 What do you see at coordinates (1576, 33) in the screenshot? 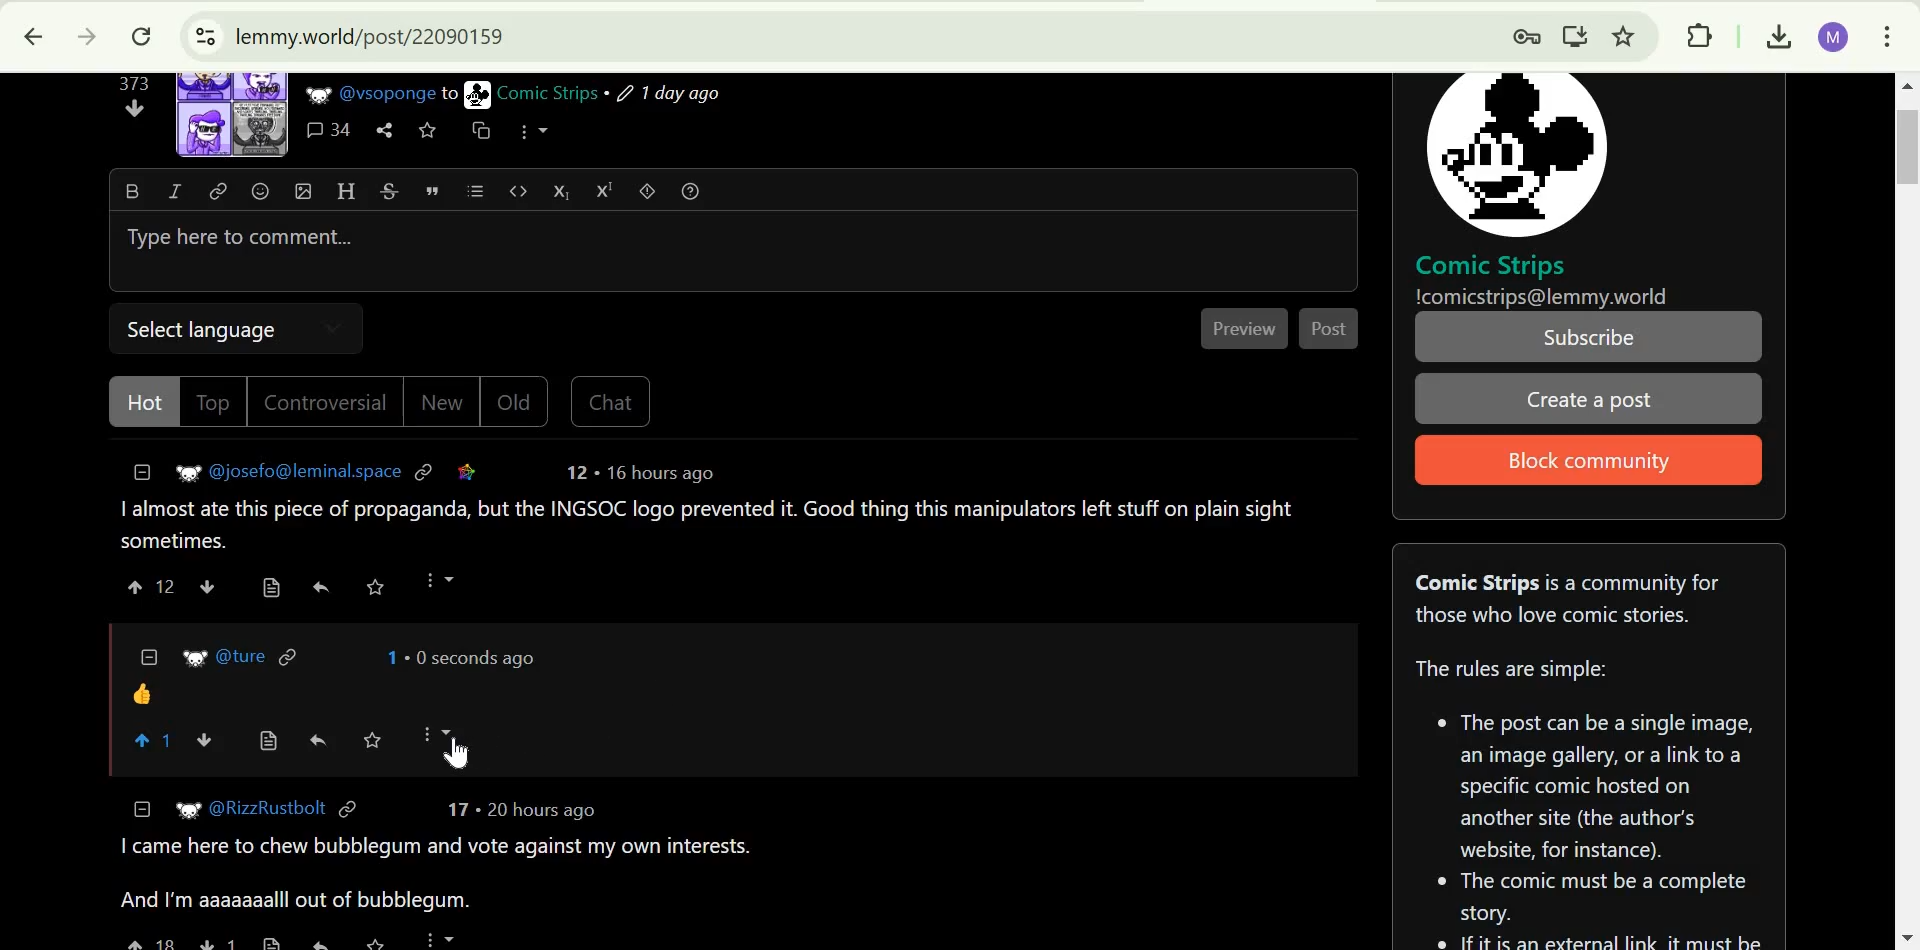
I see `Download Lemmy.World` at bounding box center [1576, 33].